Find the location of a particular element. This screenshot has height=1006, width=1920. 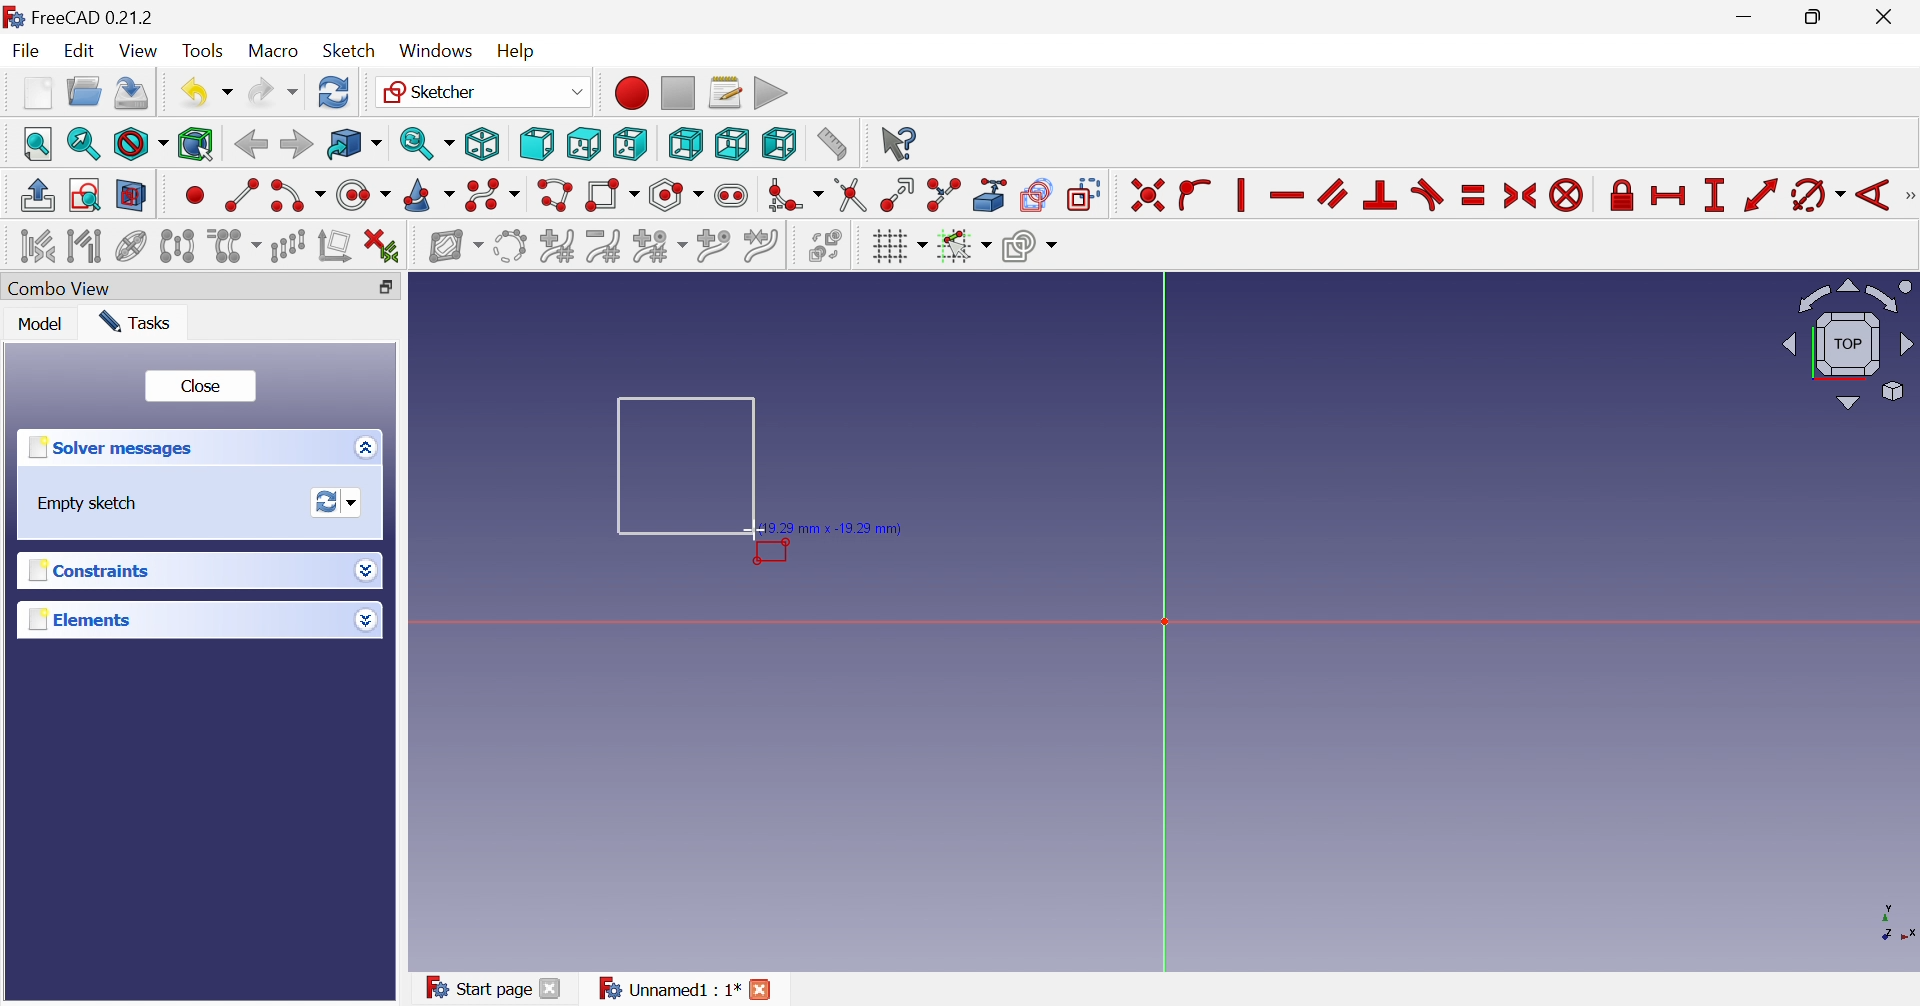

Drop down is located at coordinates (364, 621).